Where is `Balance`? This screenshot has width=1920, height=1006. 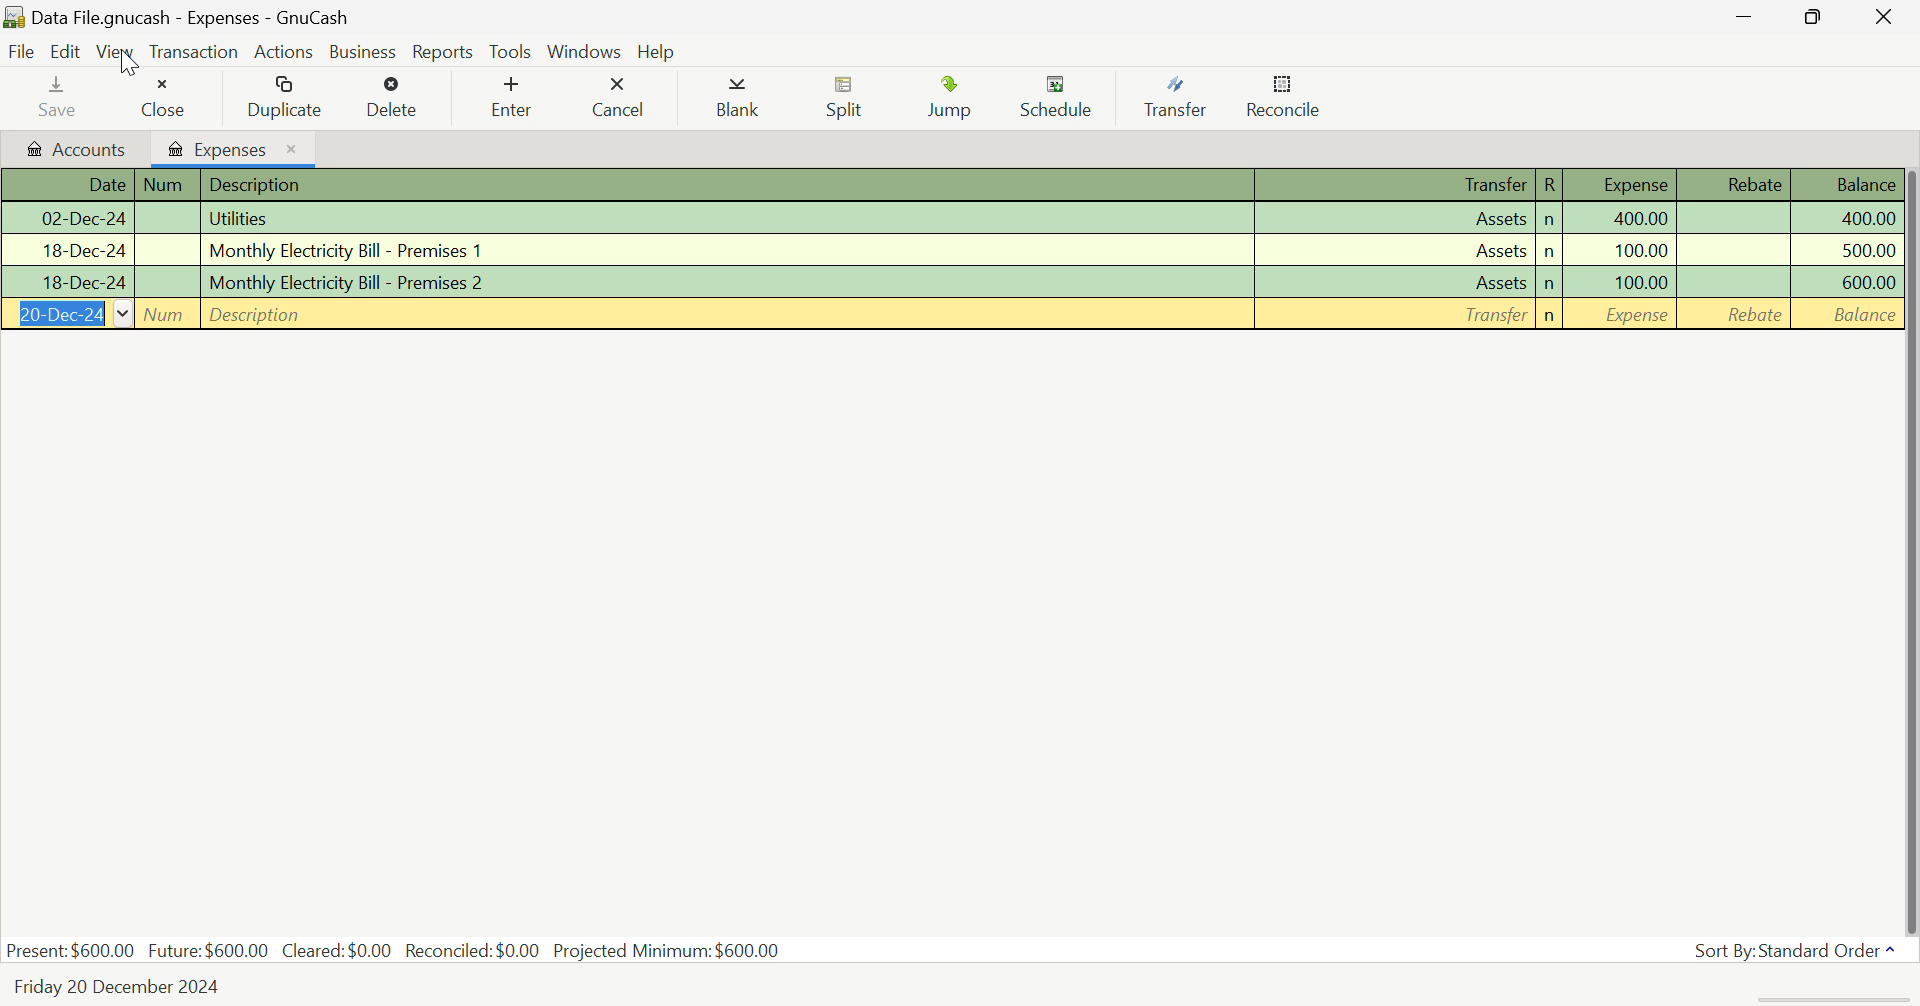 Balance is located at coordinates (1842, 187).